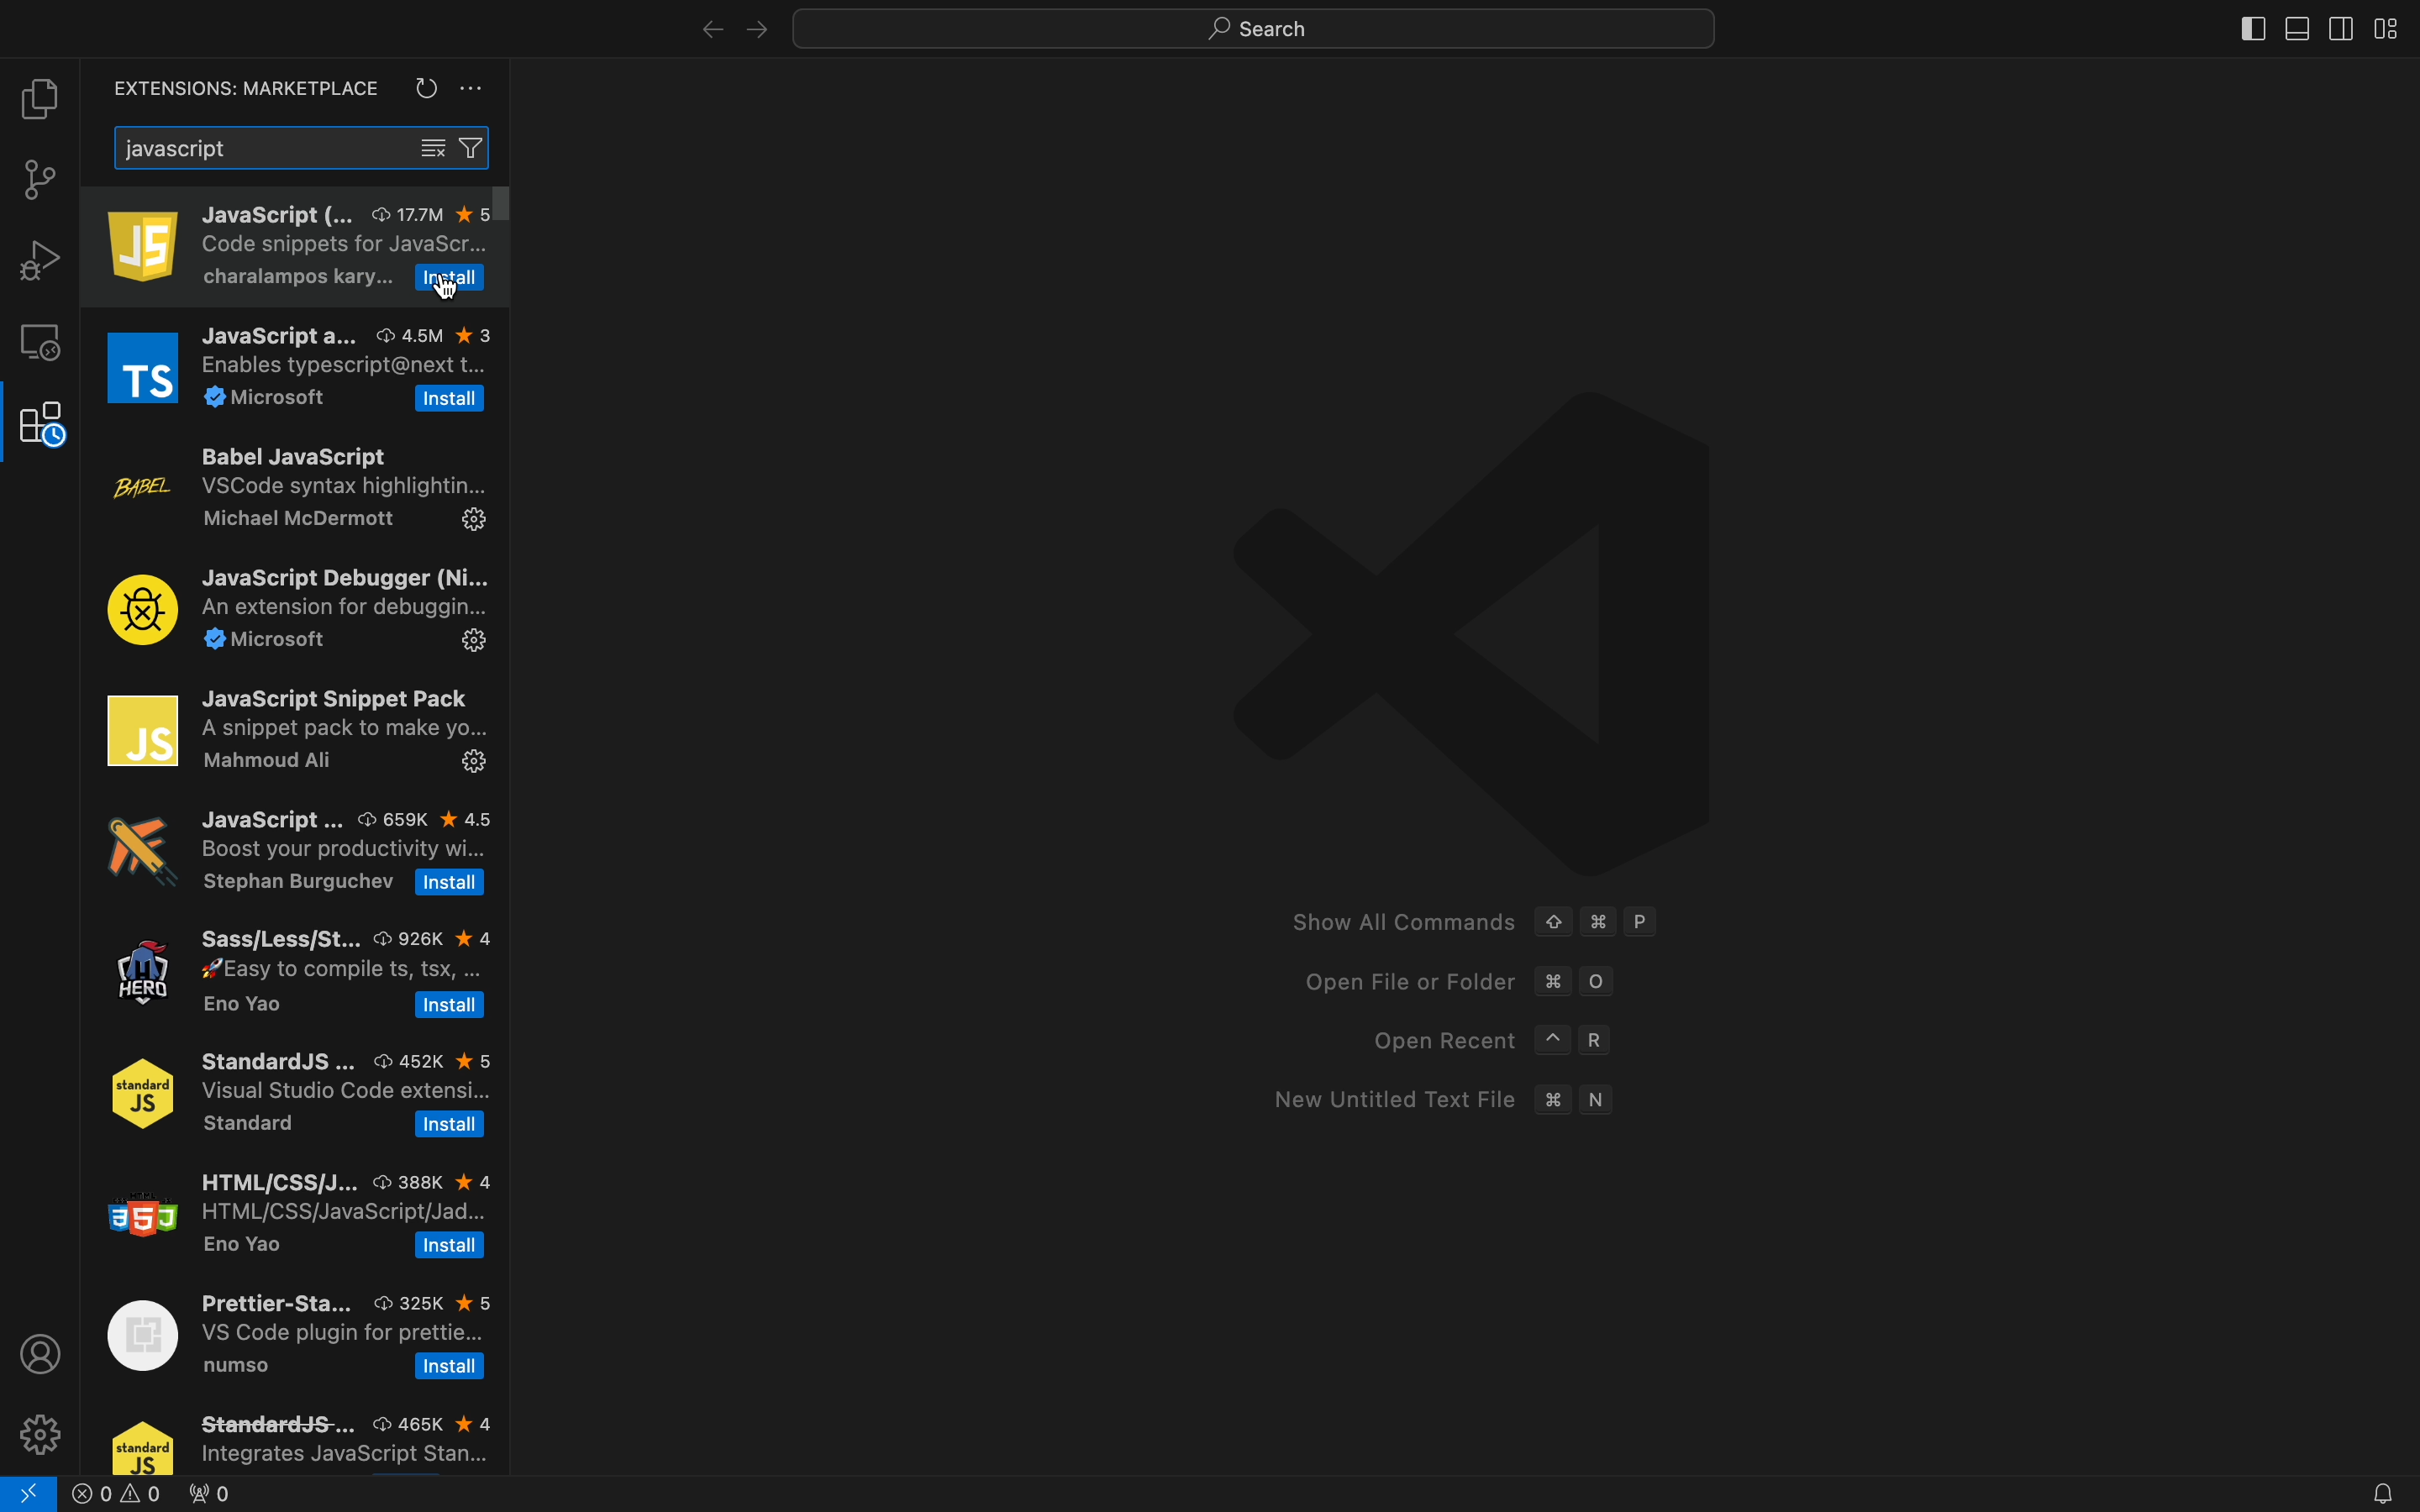 Image resolution: width=2420 pixels, height=1512 pixels. What do you see at coordinates (40, 260) in the screenshot?
I see `debugger` at bounding box center [40, 260].